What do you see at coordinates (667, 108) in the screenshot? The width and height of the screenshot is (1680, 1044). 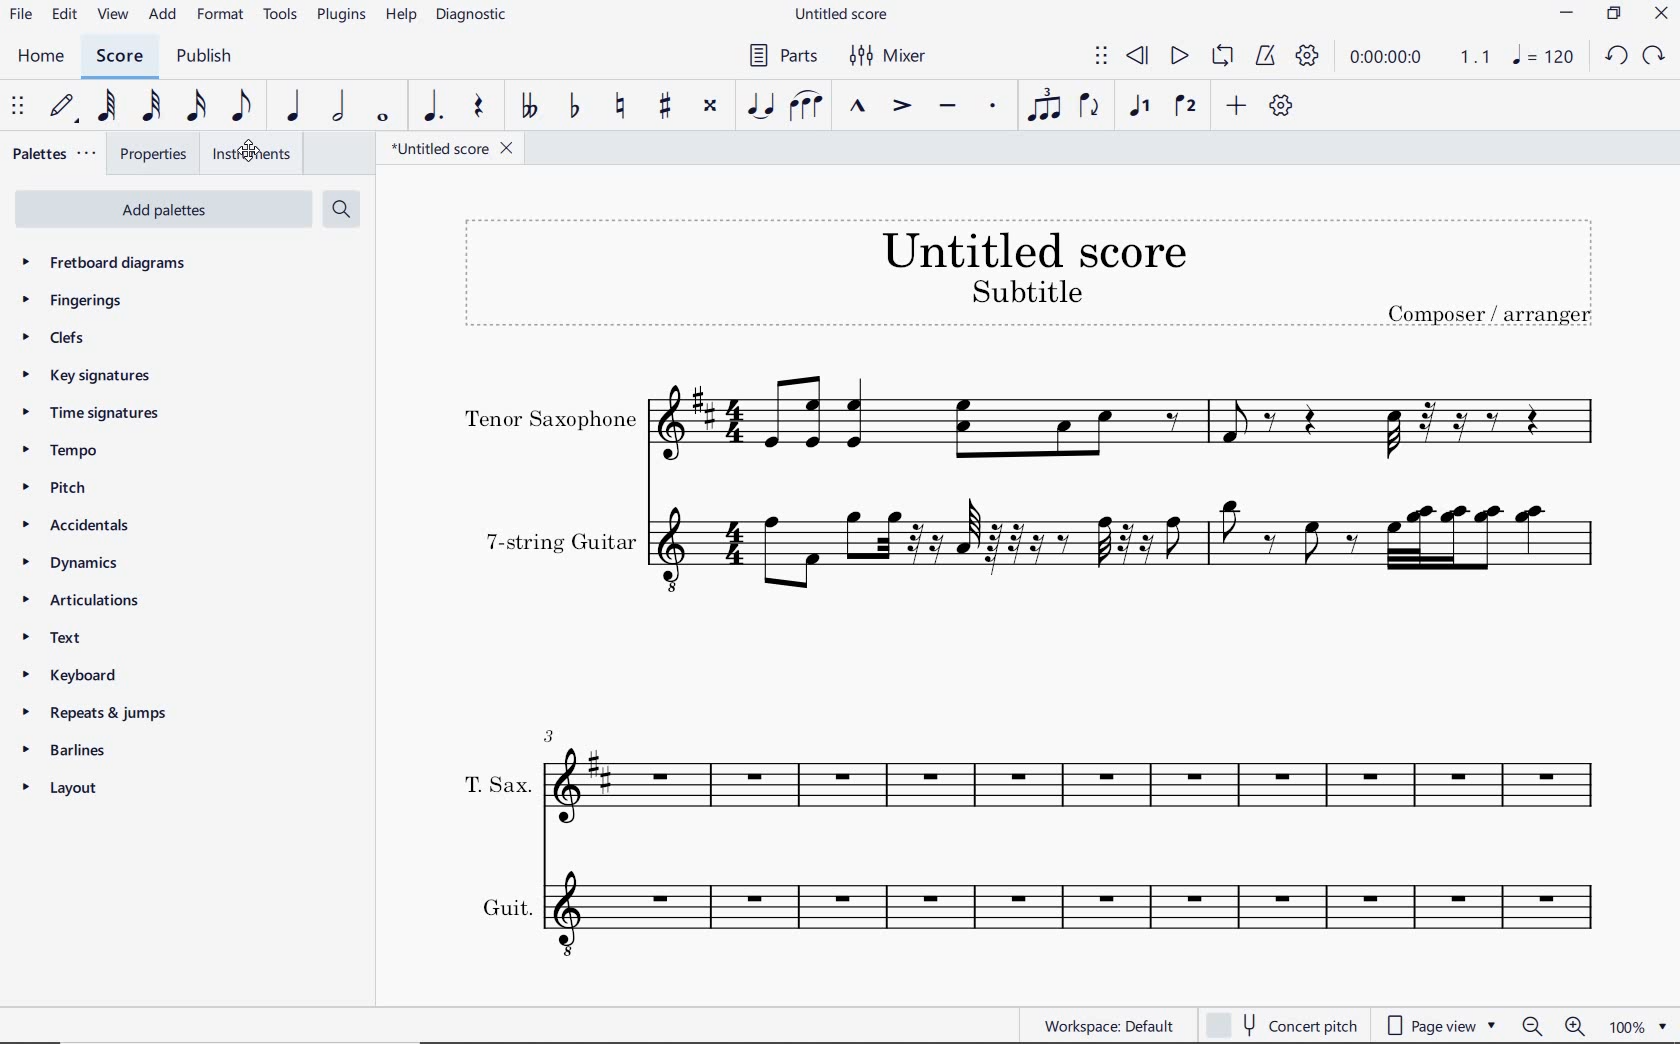 I see `TOGGLE SHARP` at bounding box center [667, 108].